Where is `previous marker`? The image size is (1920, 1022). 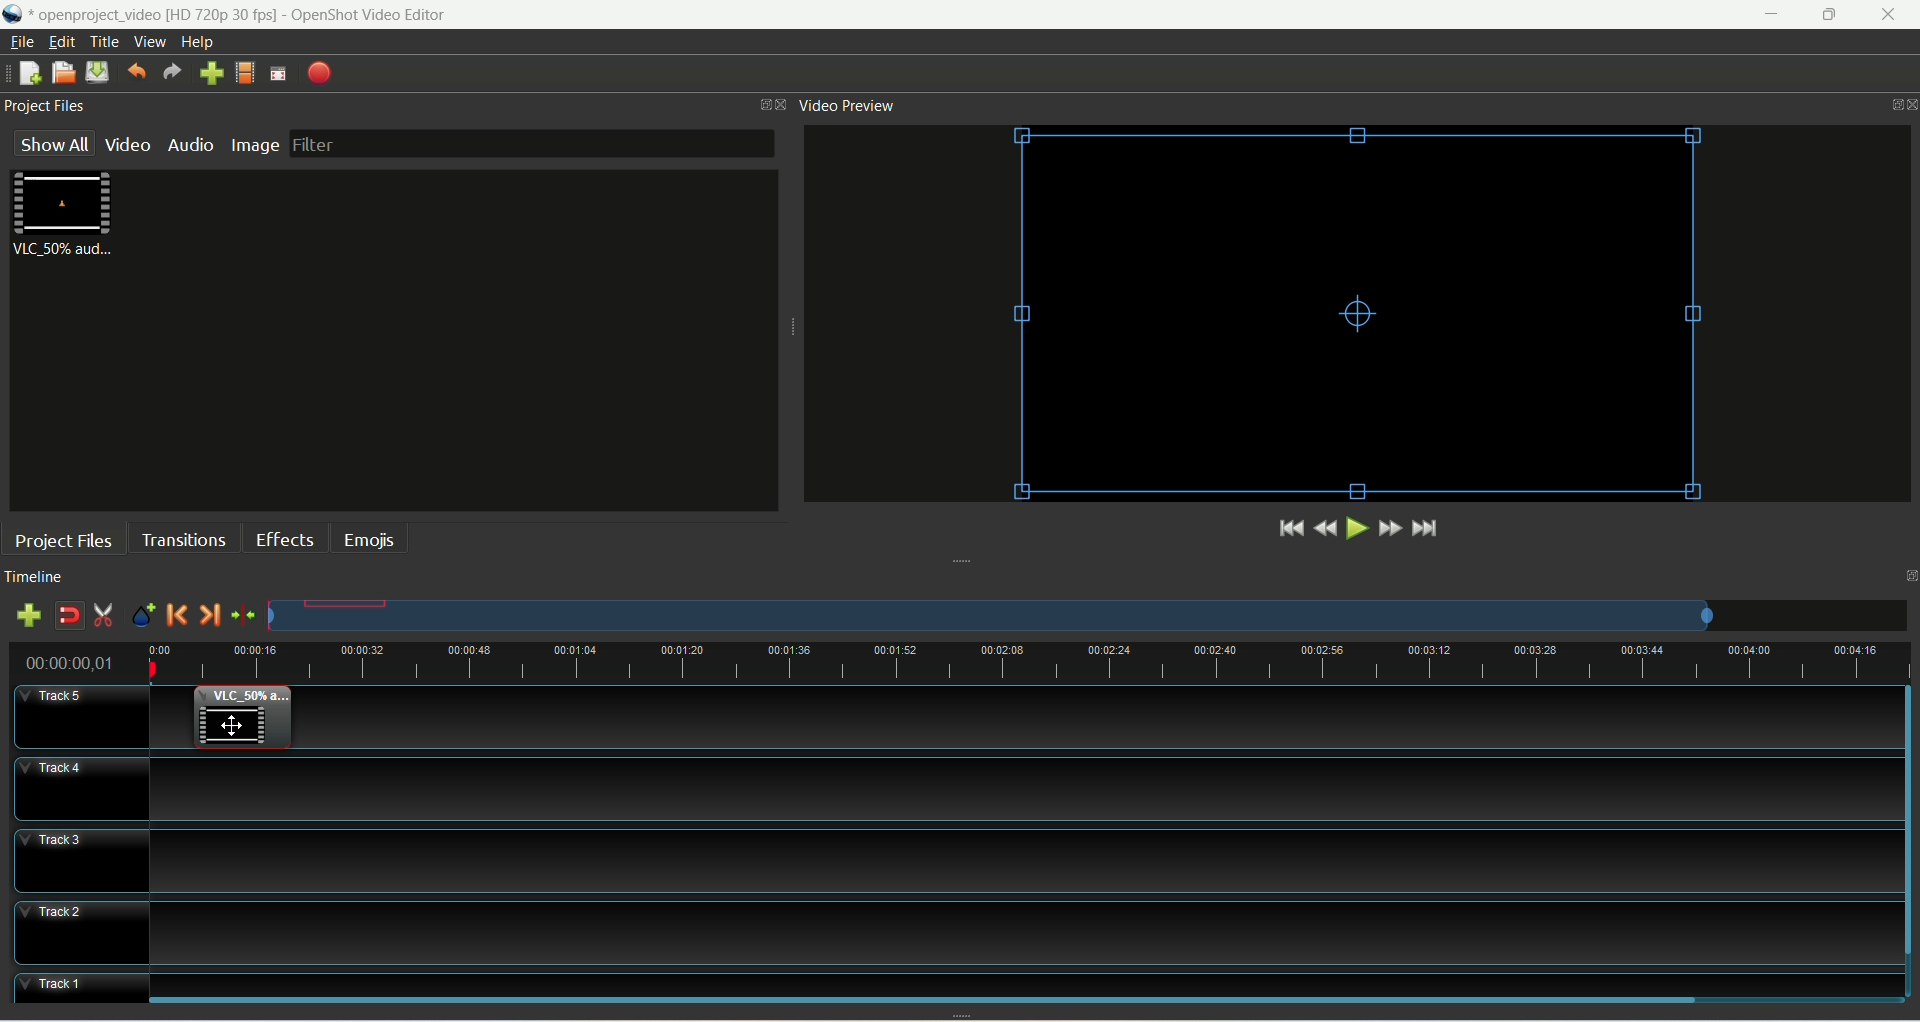 previous marker is located at coordinates (178, 617).